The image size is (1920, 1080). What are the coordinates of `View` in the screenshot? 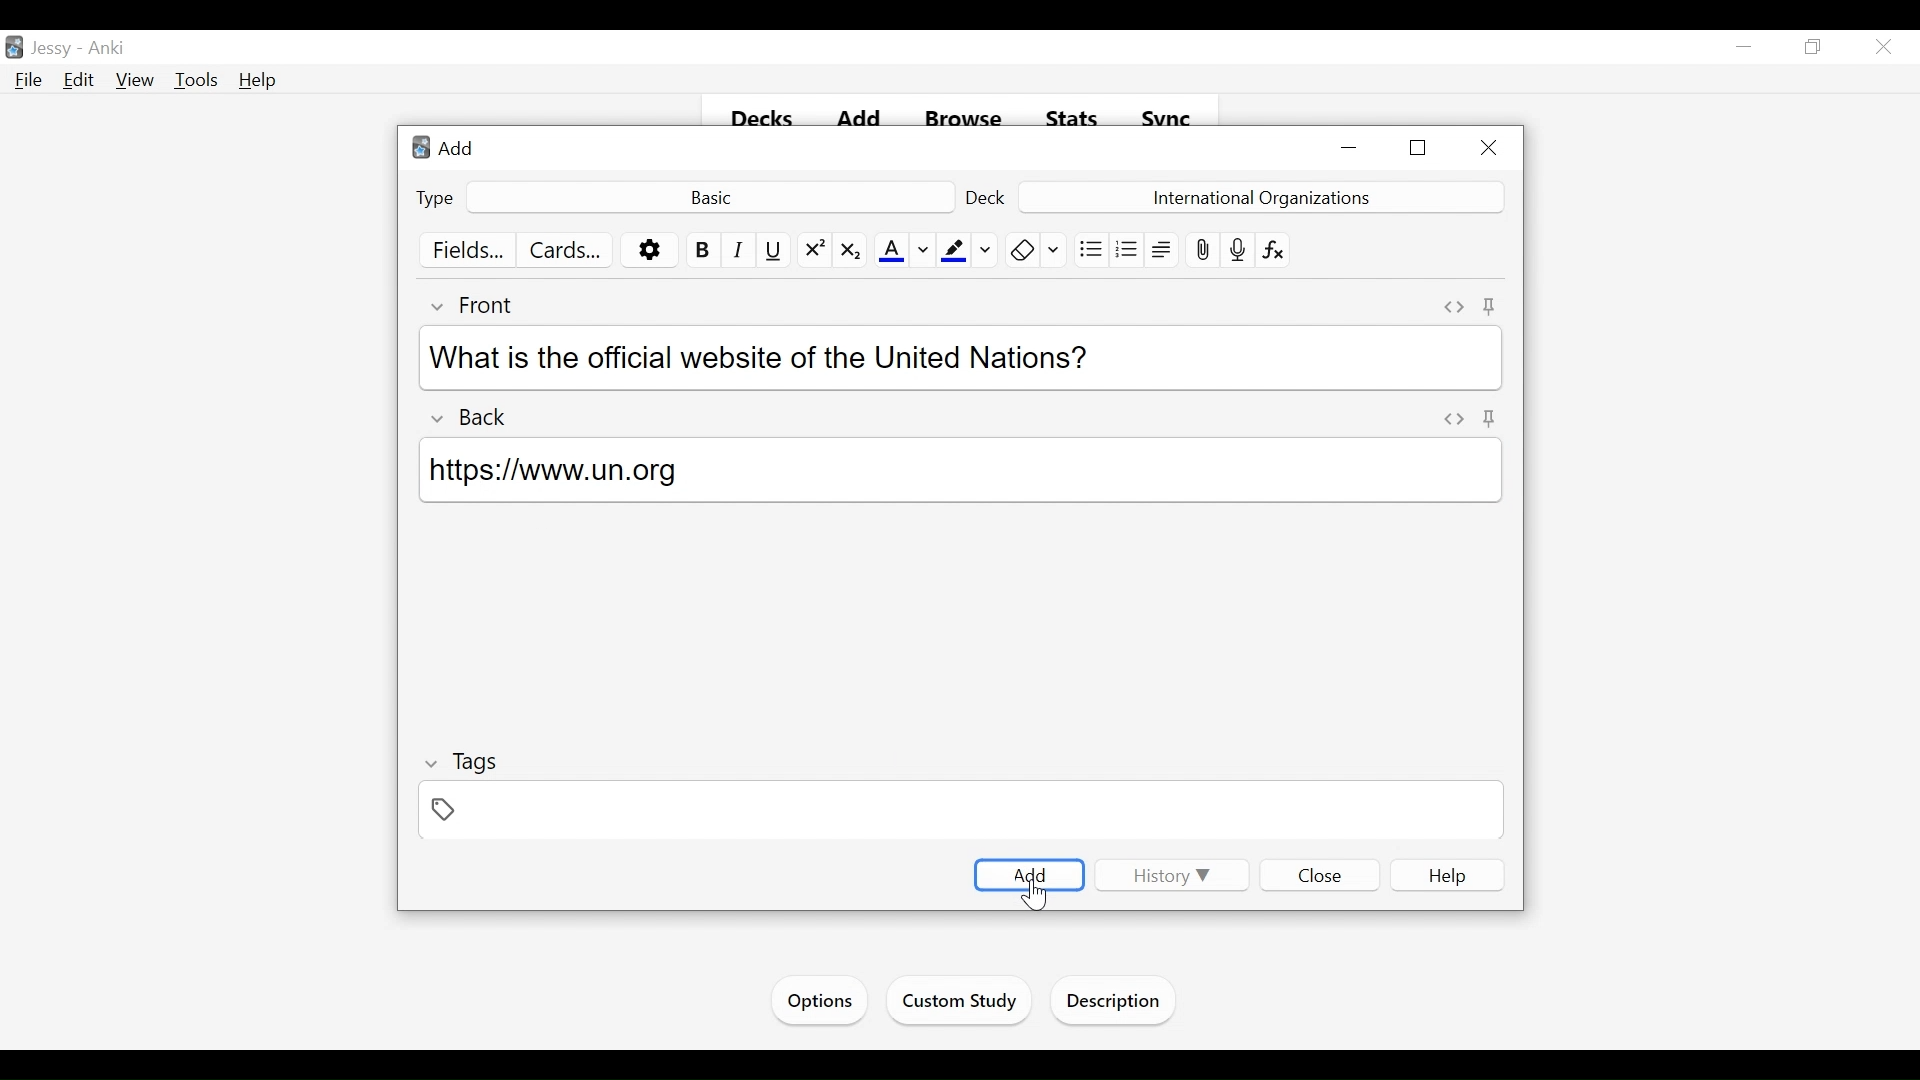 It's located at (135, 79).